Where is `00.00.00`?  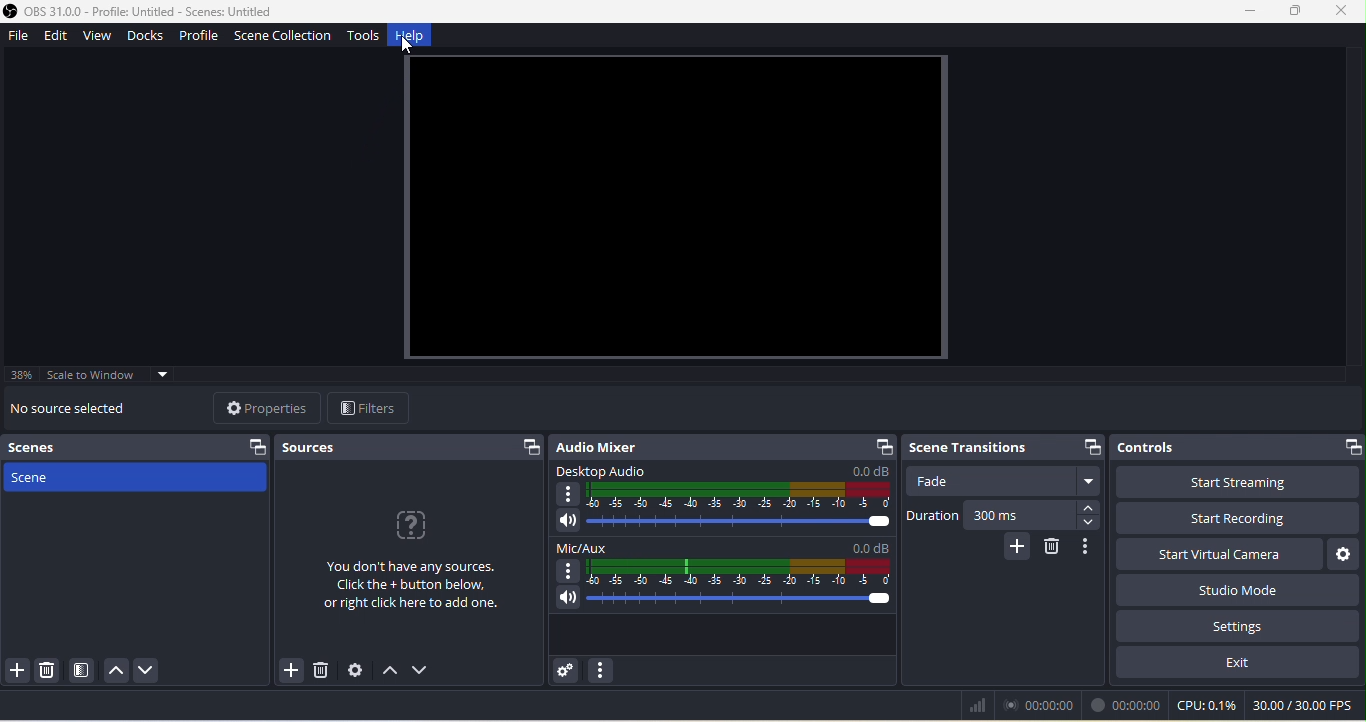 00.00.00 is located at coordinates (1045, 705).